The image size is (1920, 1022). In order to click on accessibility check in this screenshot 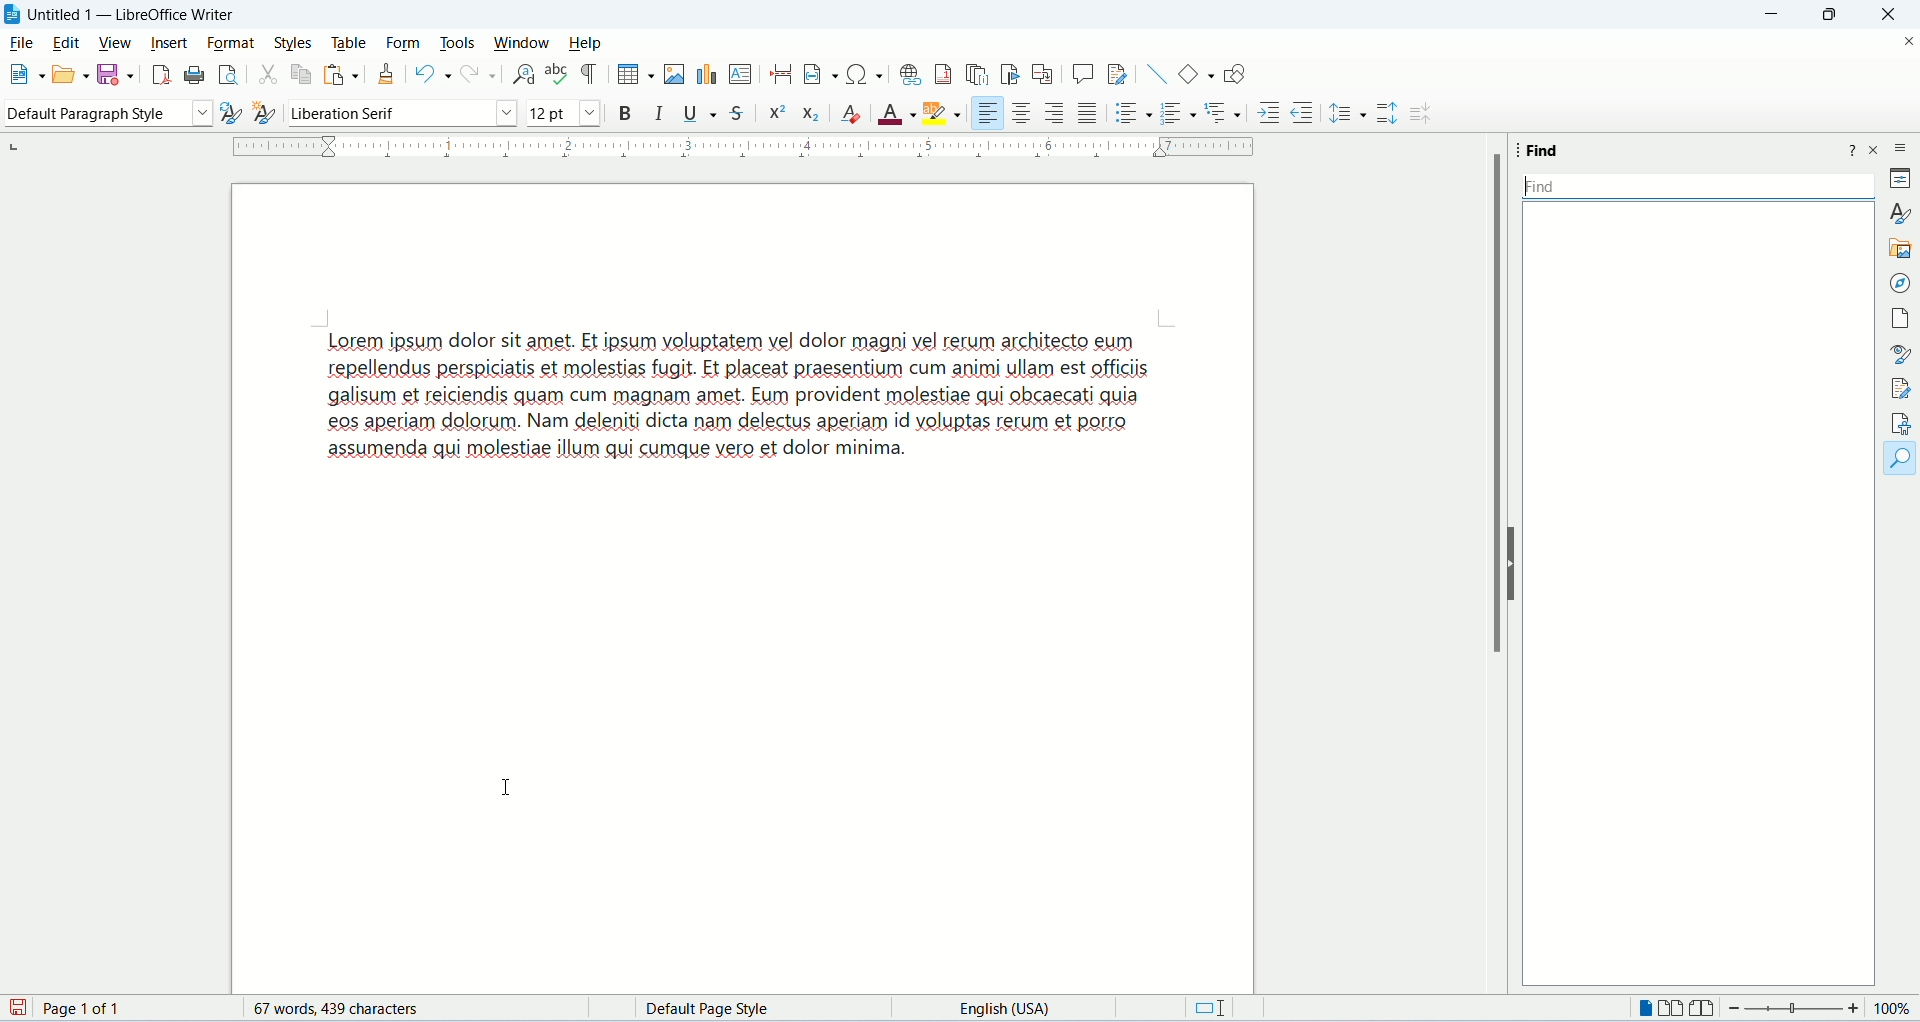, I will do `click(1902, 423)`.